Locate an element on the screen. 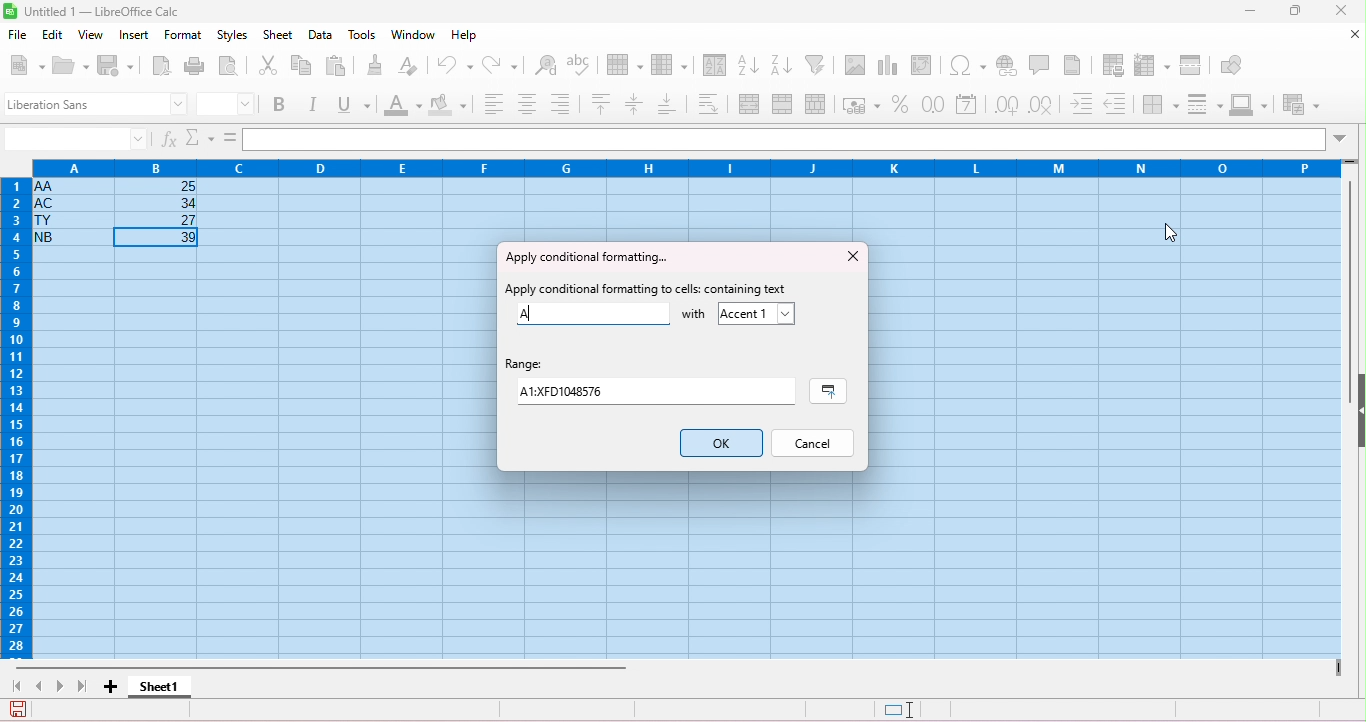 The height and width of the screenshot is (722, 1366). align center is located at coordinates (528, 105).